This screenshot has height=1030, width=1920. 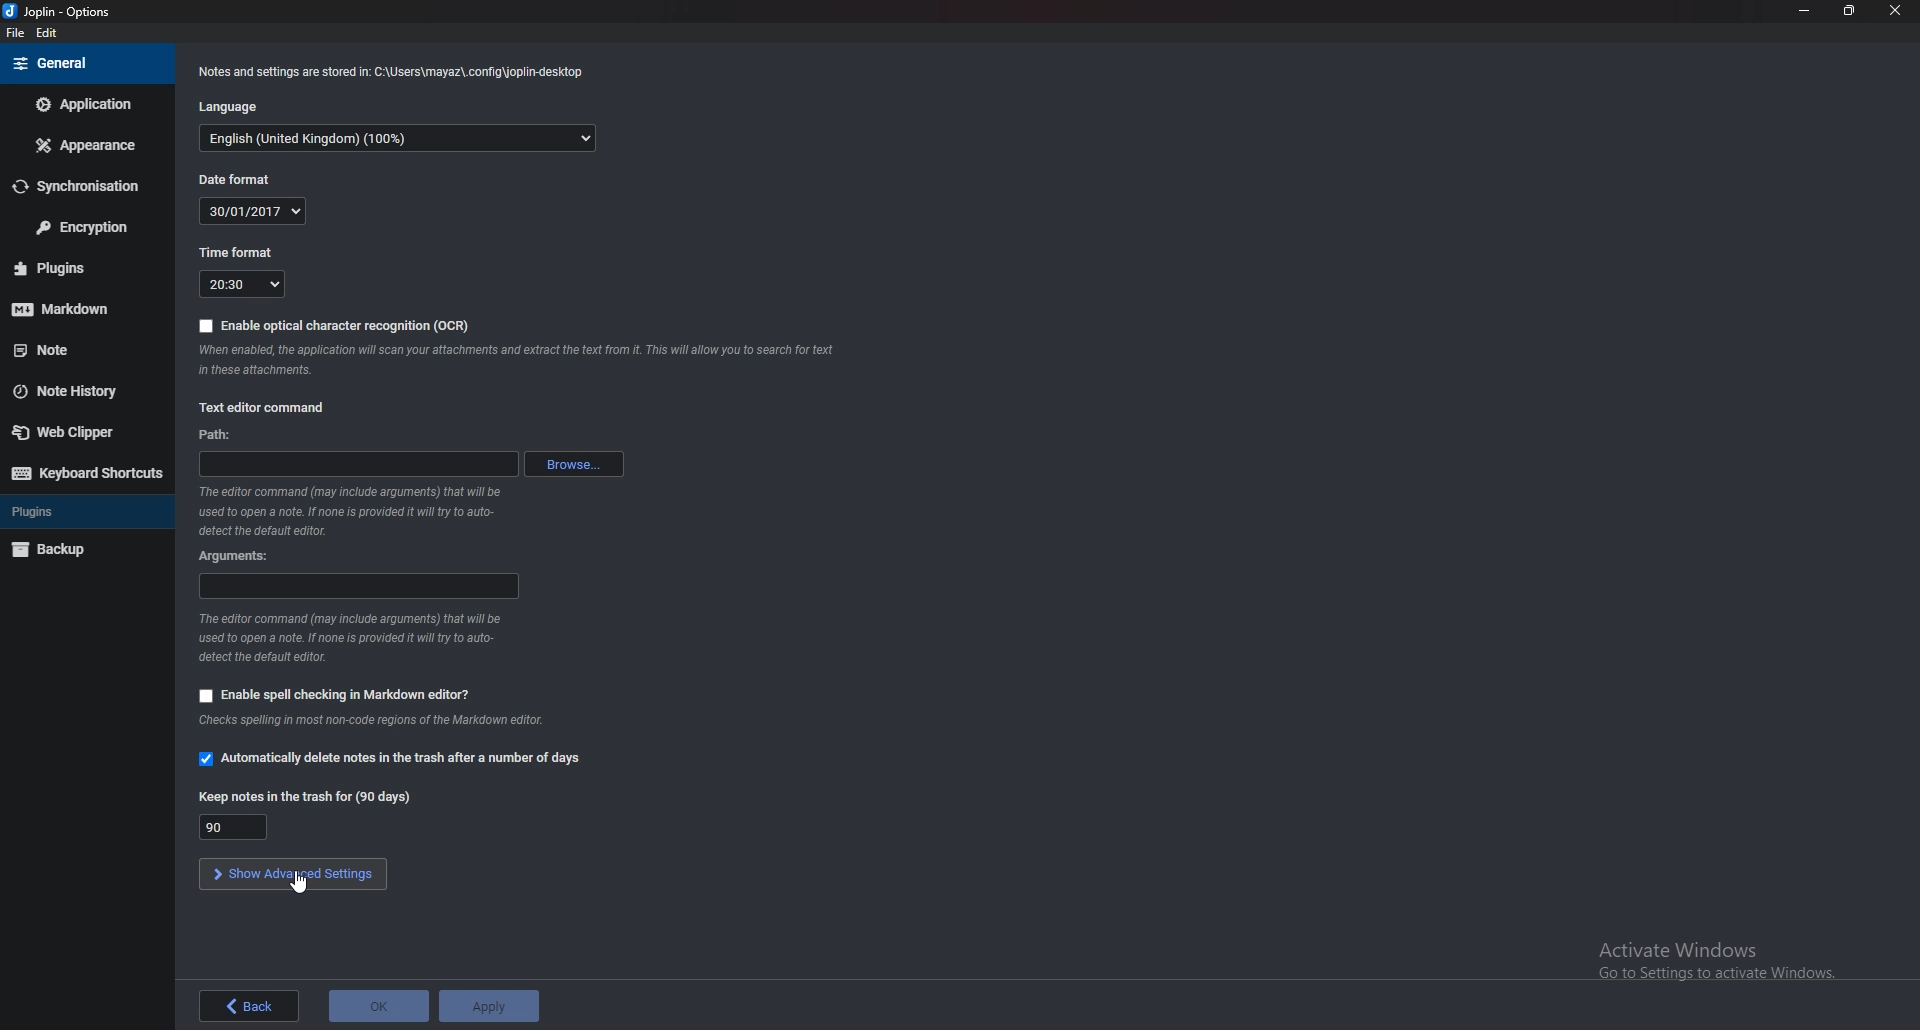 I want to click on Arguments, so click(x=360, y=588).